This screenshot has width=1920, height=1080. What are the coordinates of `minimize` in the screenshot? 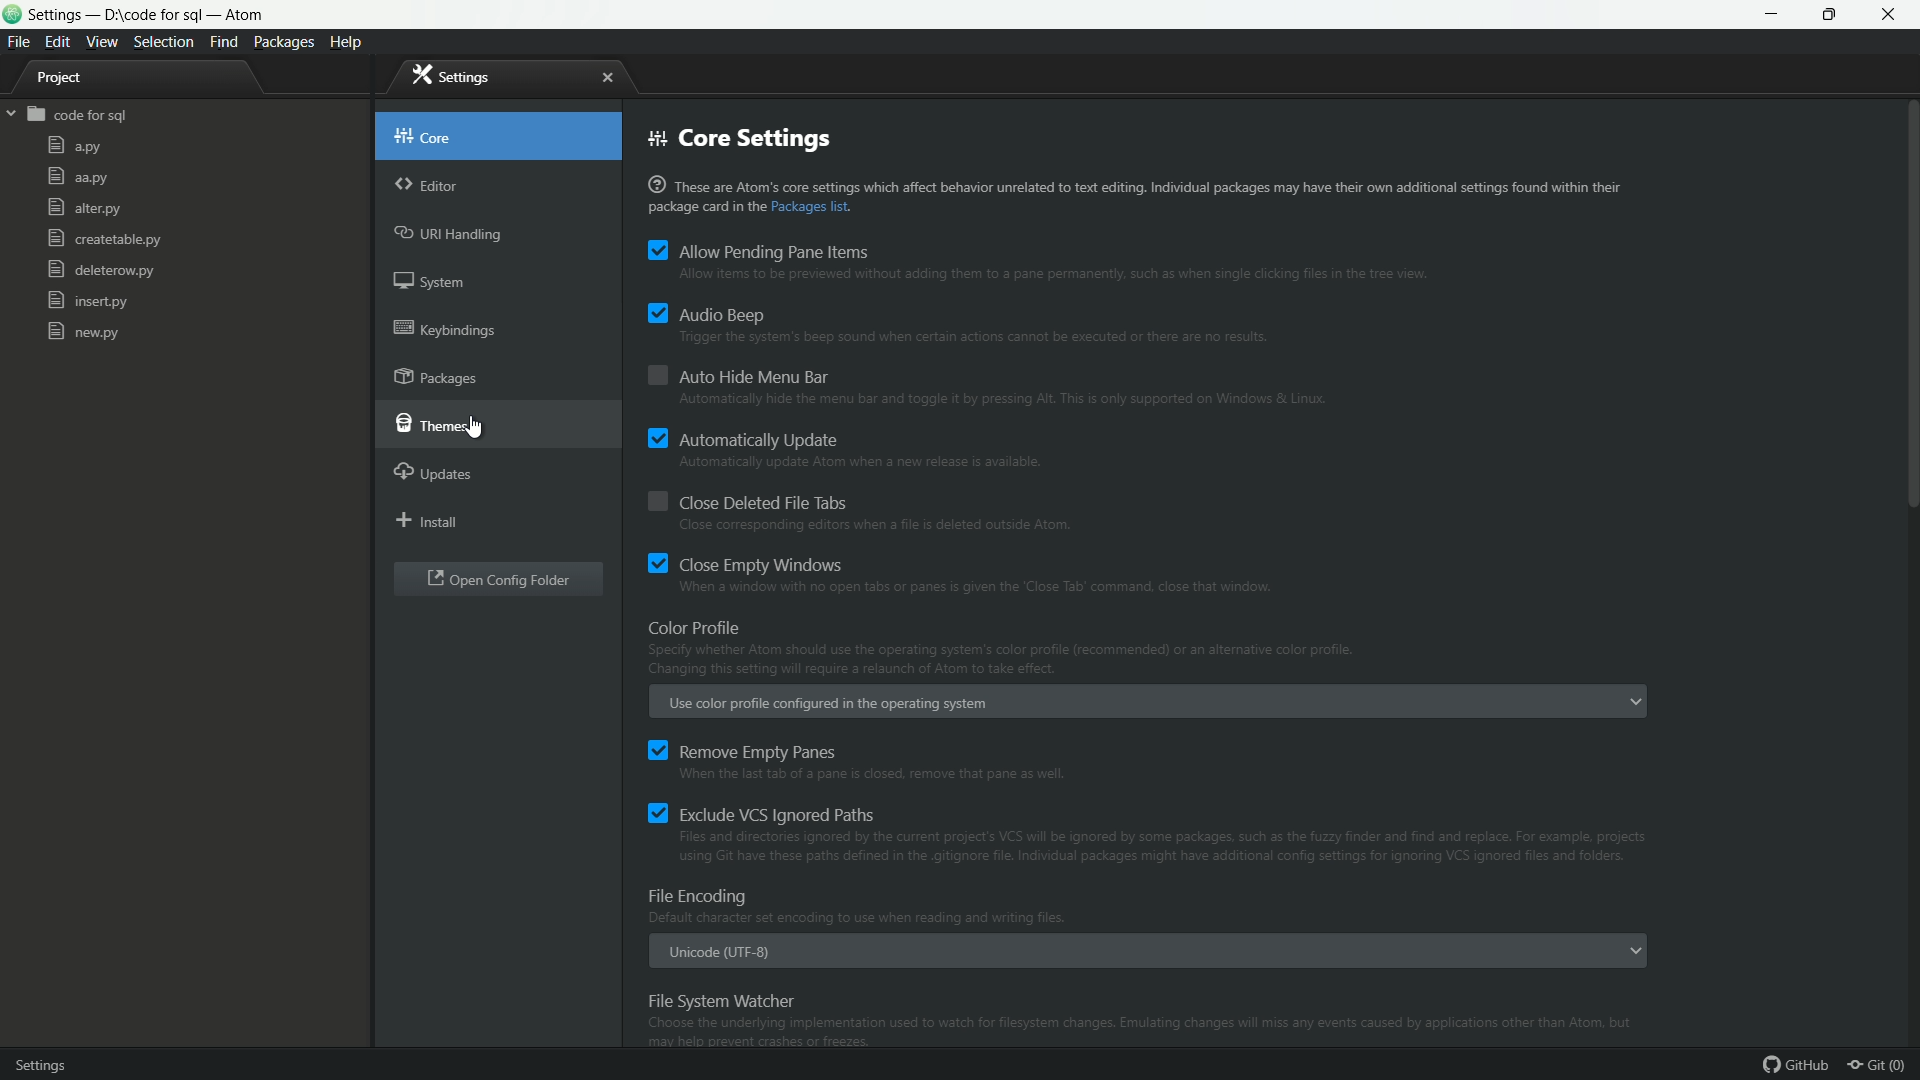 It's located at (1773, 14).